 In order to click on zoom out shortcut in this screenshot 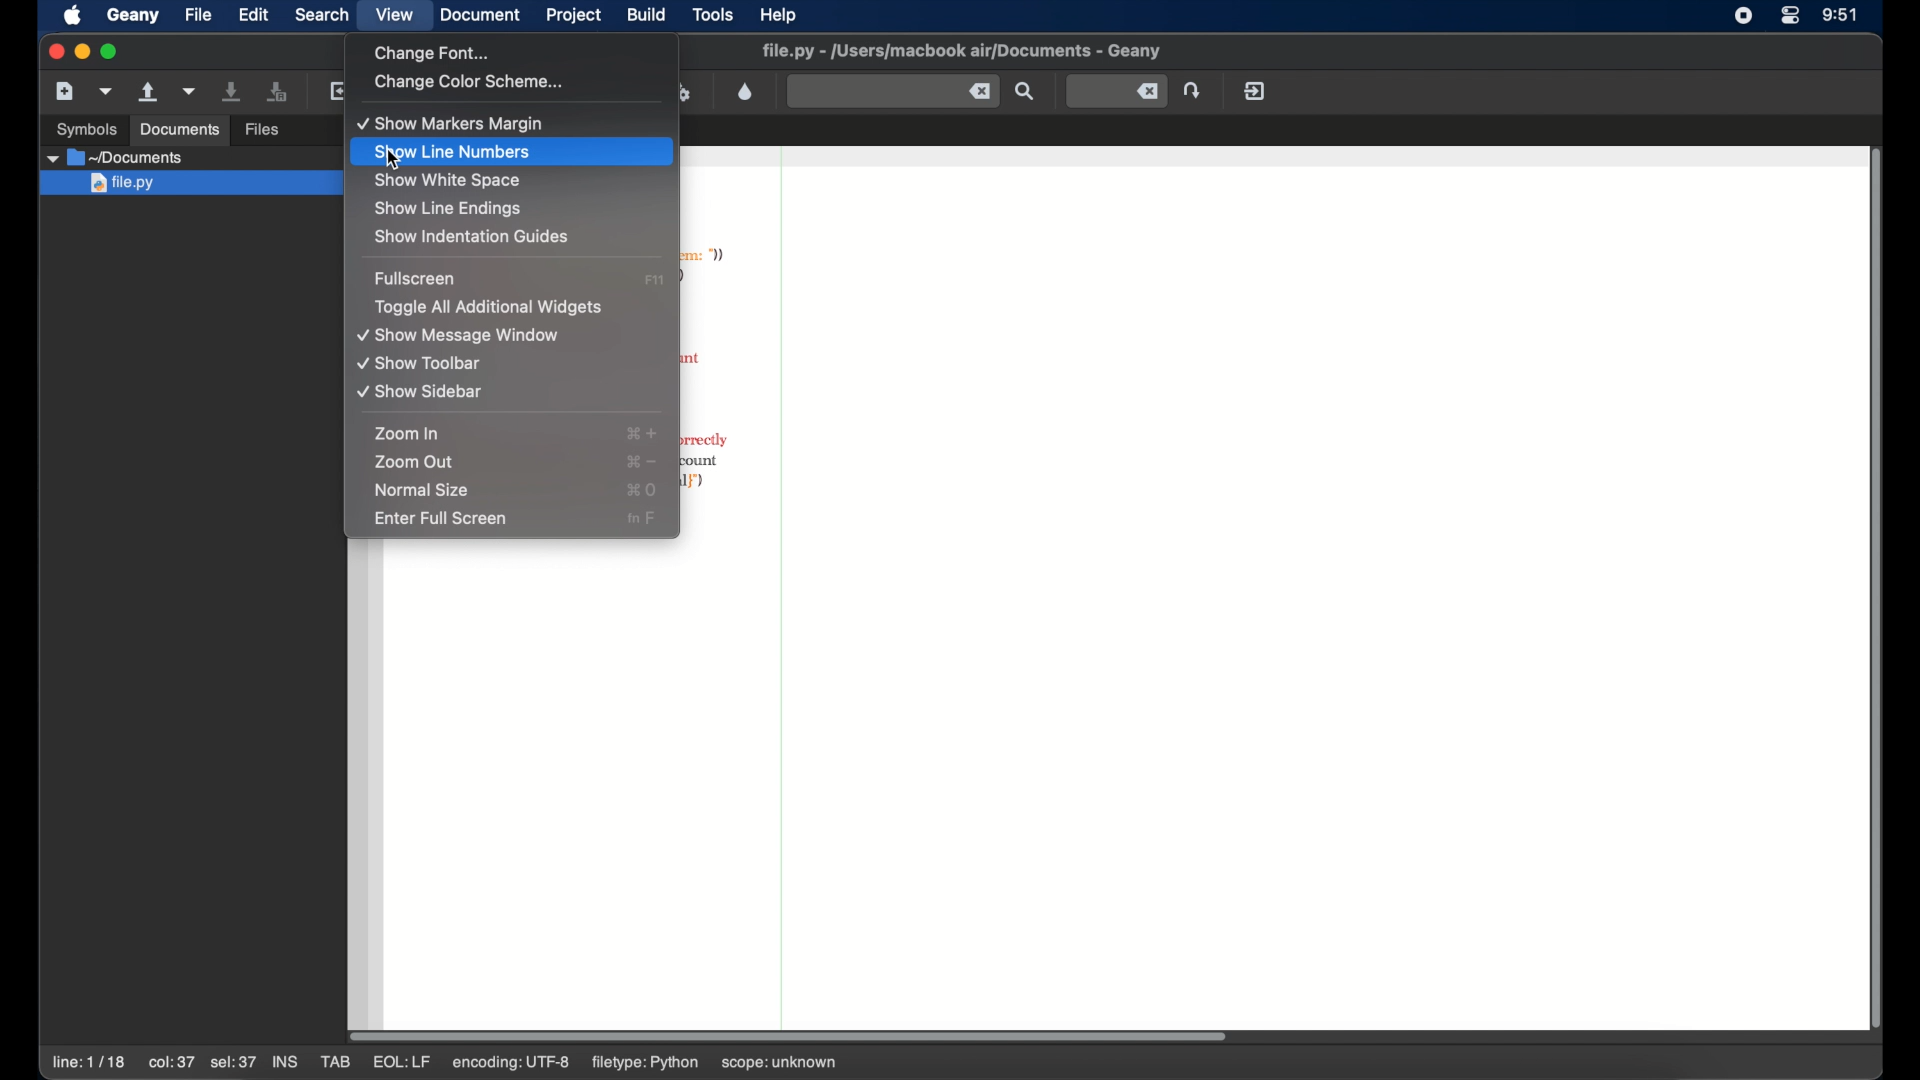, I will do `click(638, 462)`.